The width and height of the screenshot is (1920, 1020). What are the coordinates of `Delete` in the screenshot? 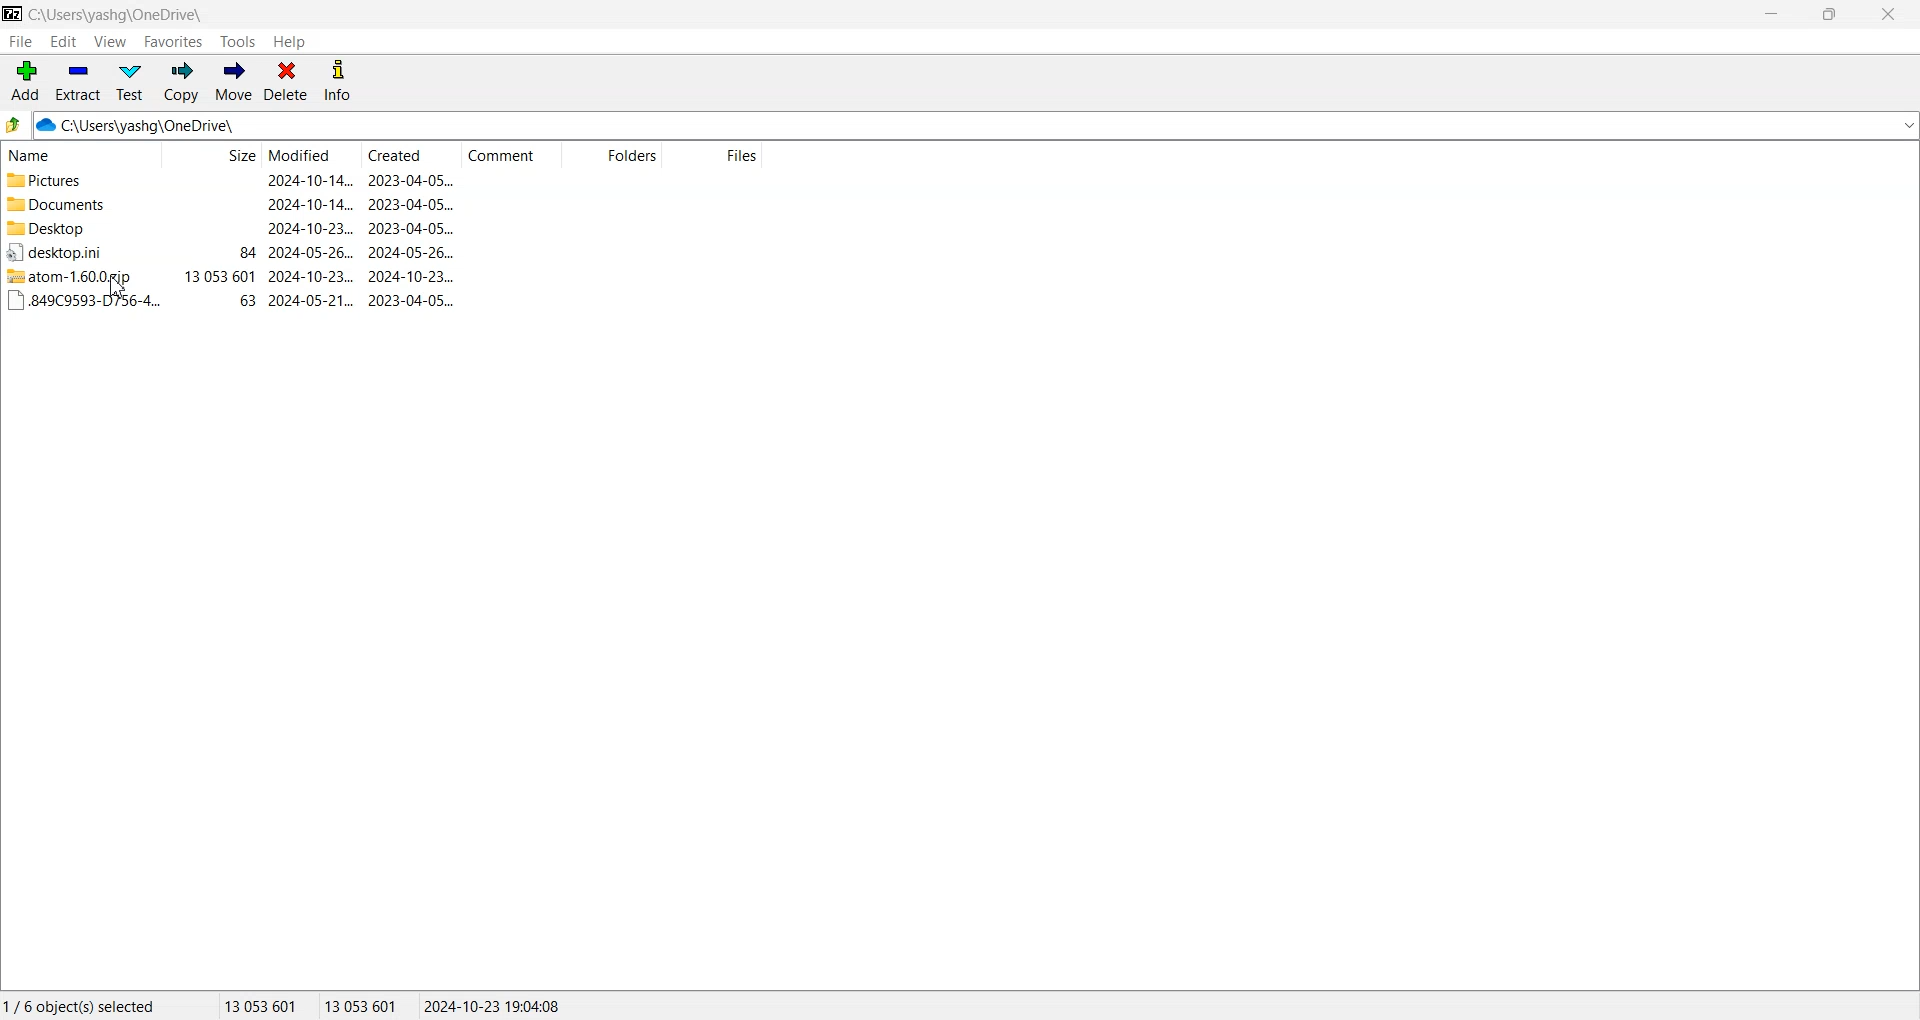 It's located at (286, 82).